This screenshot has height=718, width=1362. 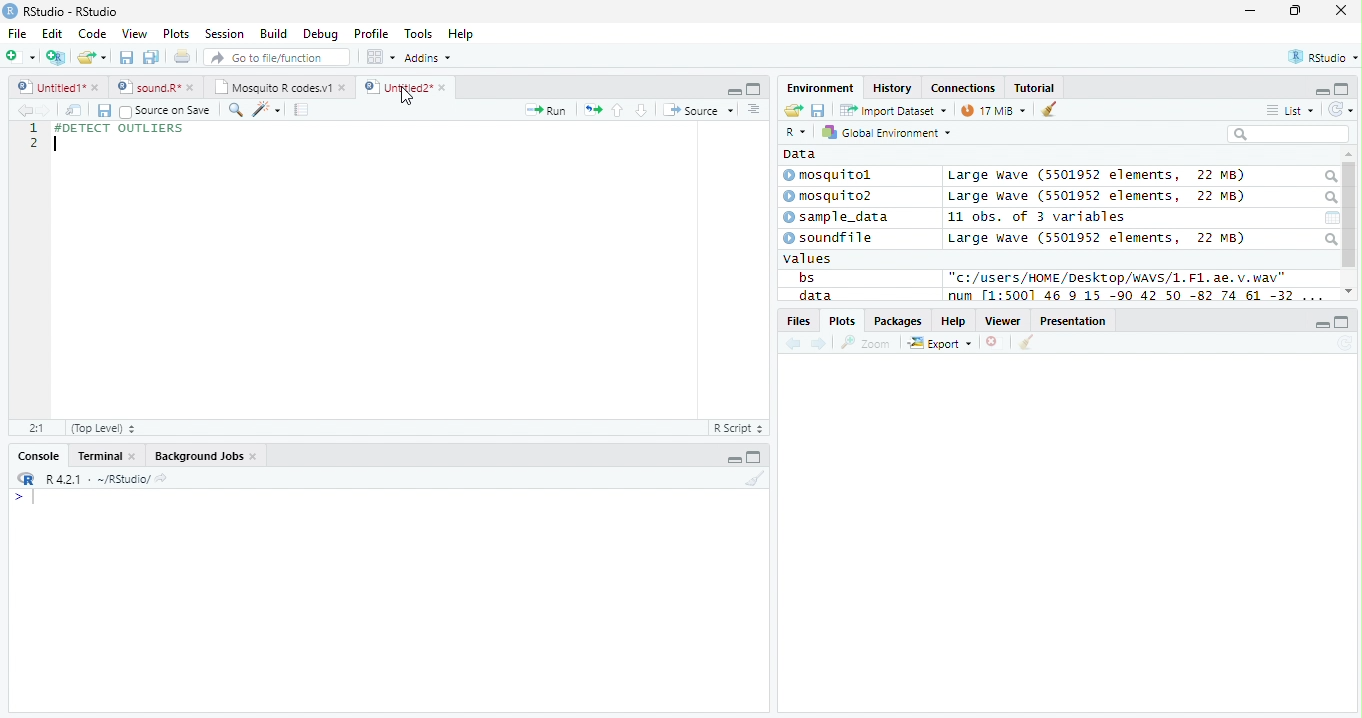 I want to click on Calendar, so click(x=1332, y=218).